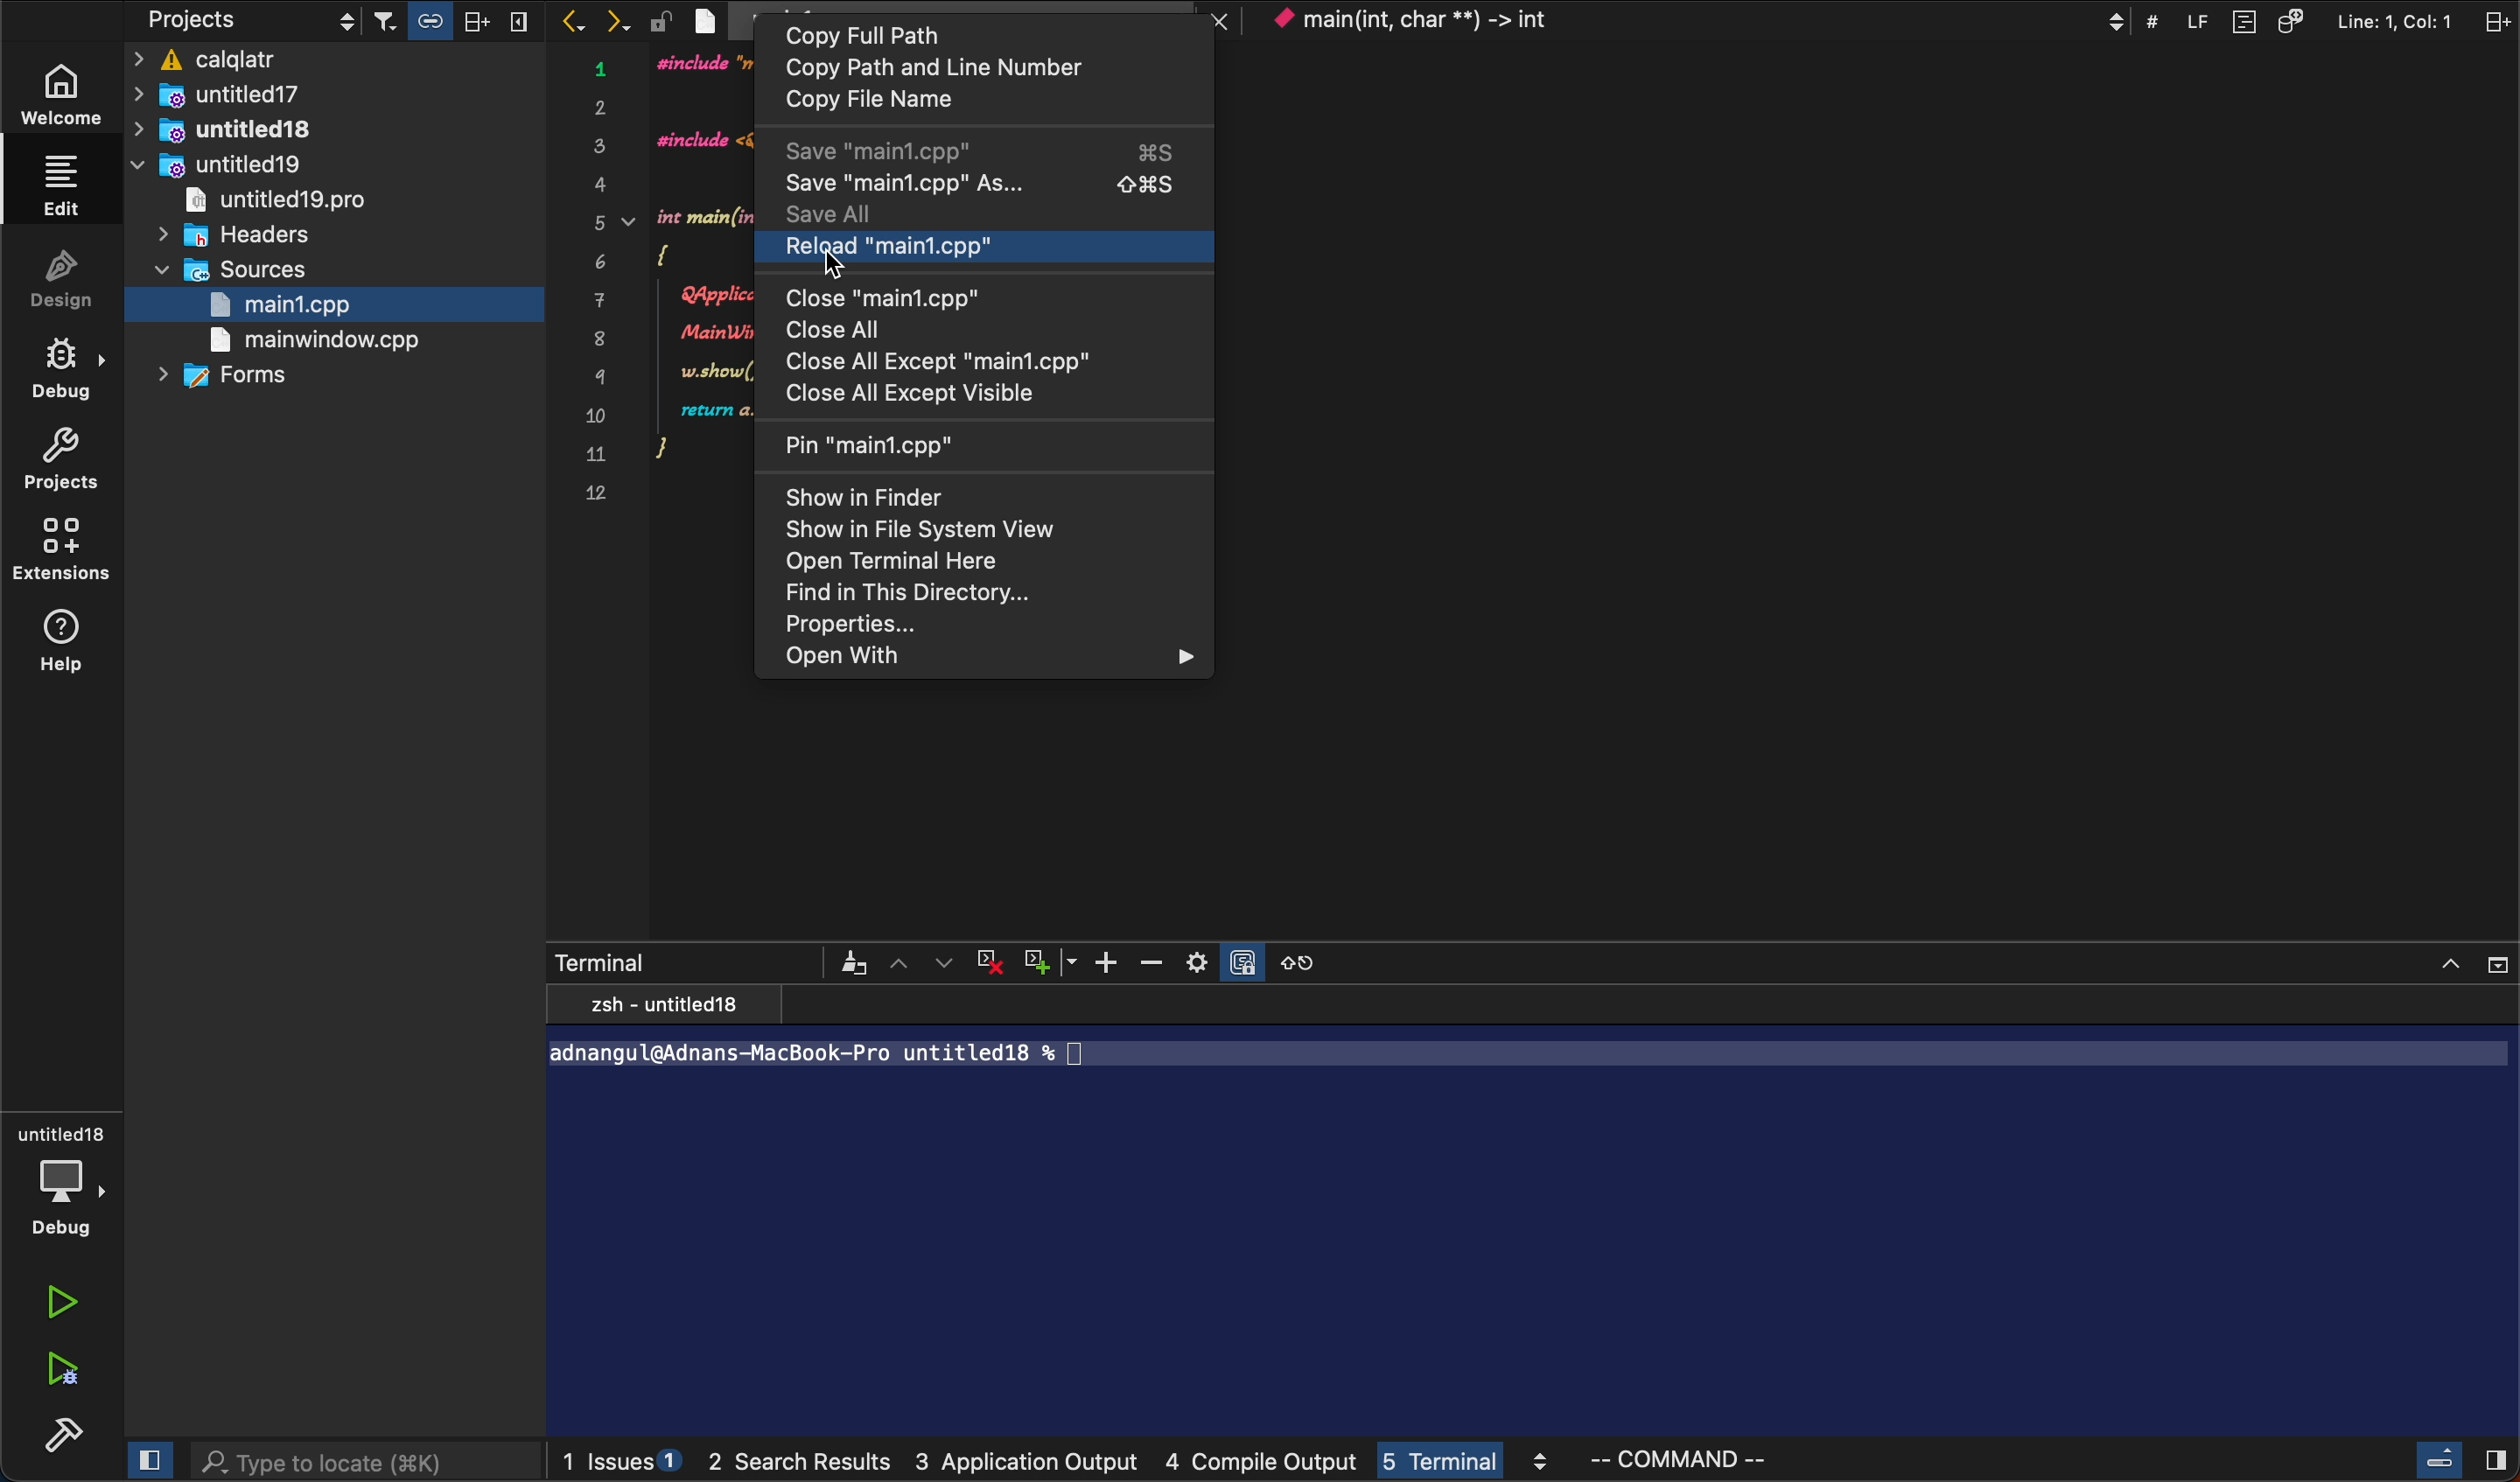 The width and height of the screenshot is (2520, 1482). I want to click on search result, so click(807, 1466).